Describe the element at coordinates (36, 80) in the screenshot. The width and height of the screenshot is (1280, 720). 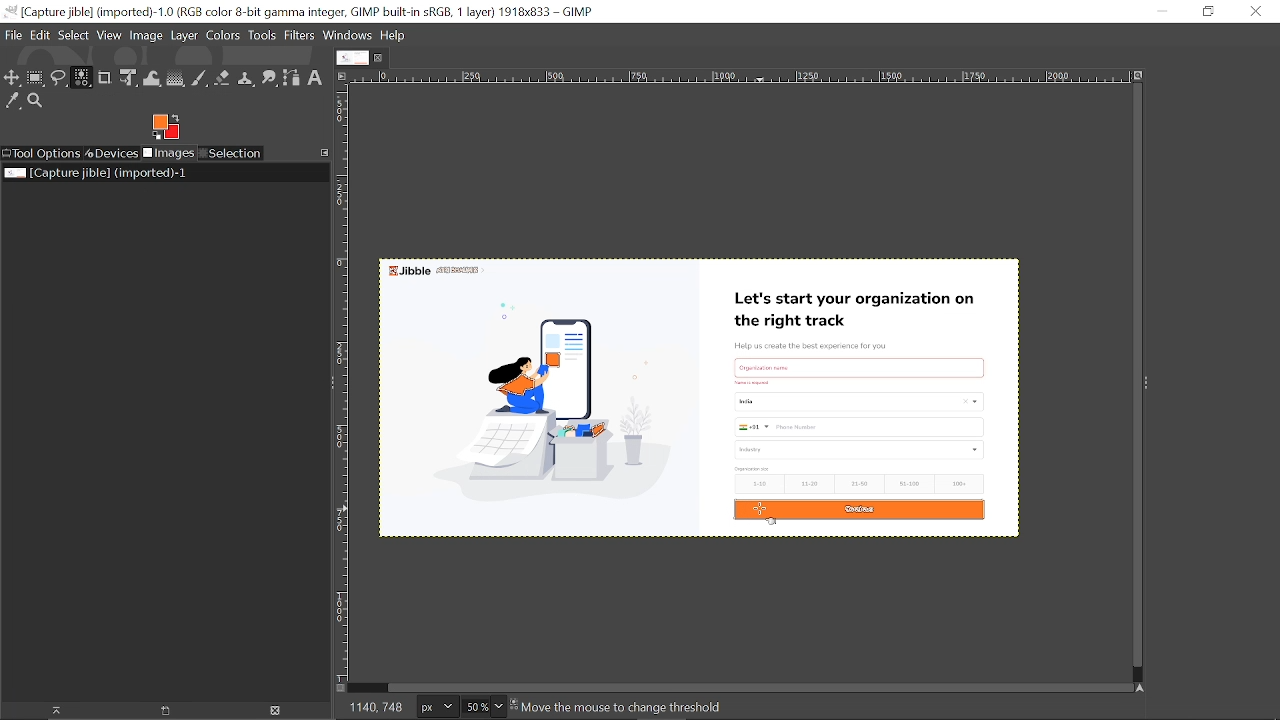
I see `Rectangular select tool` at that location.